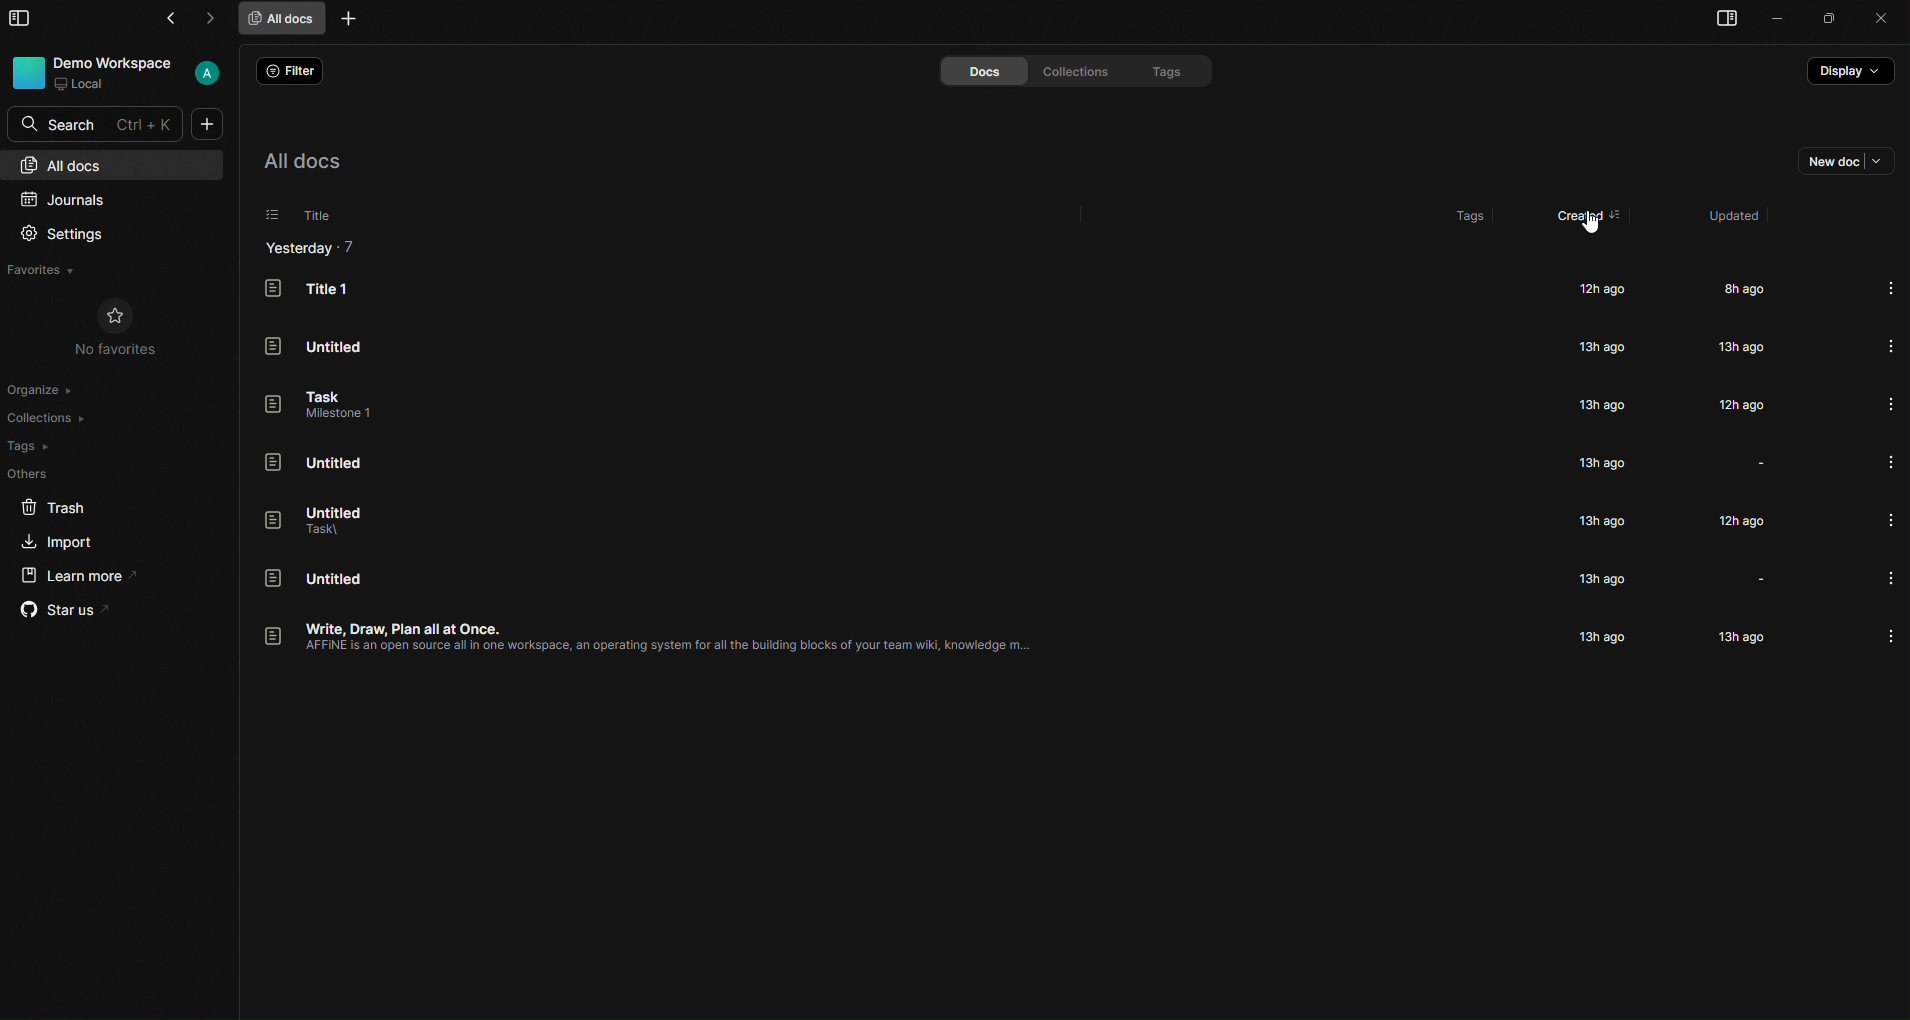 The width and height of the screenshot is (1910, 1020). I want to click on Title 1, so click(309, 288).